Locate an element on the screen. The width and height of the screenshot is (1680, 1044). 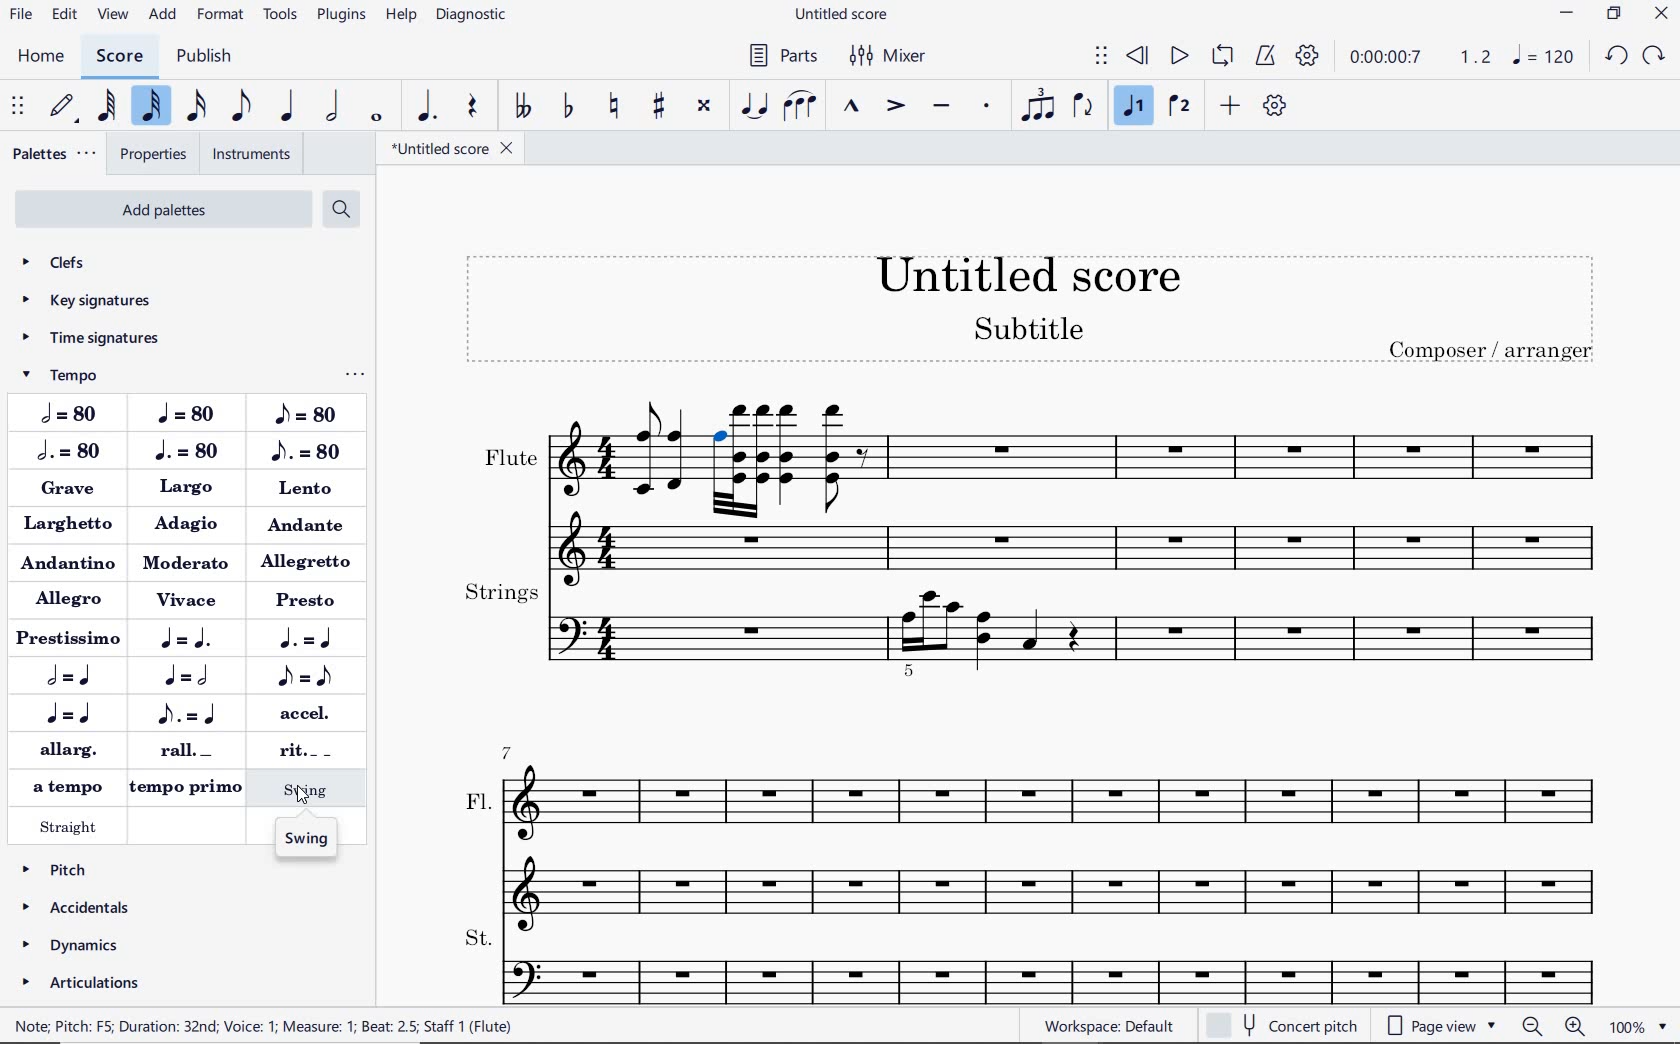
pitch is located at coordinates (80, 870).